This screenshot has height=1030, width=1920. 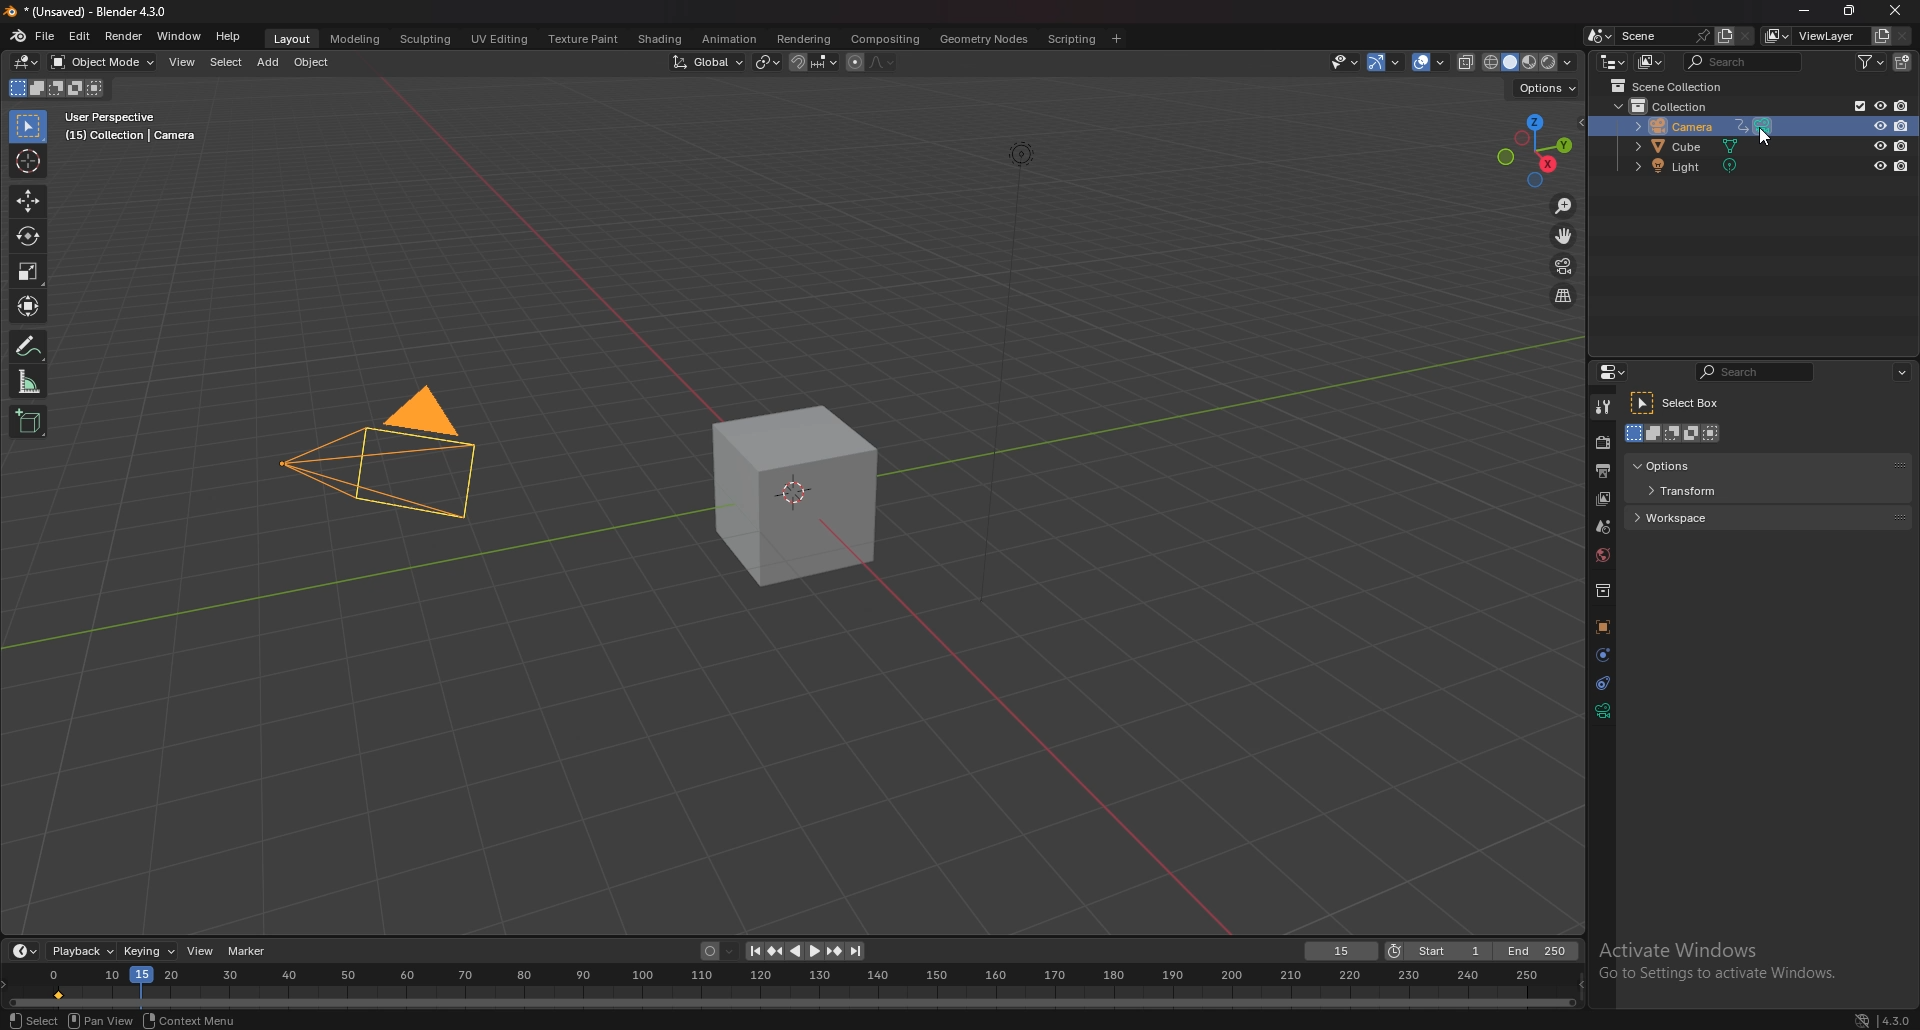 I want to click on start, so click(x=1437, y=952).